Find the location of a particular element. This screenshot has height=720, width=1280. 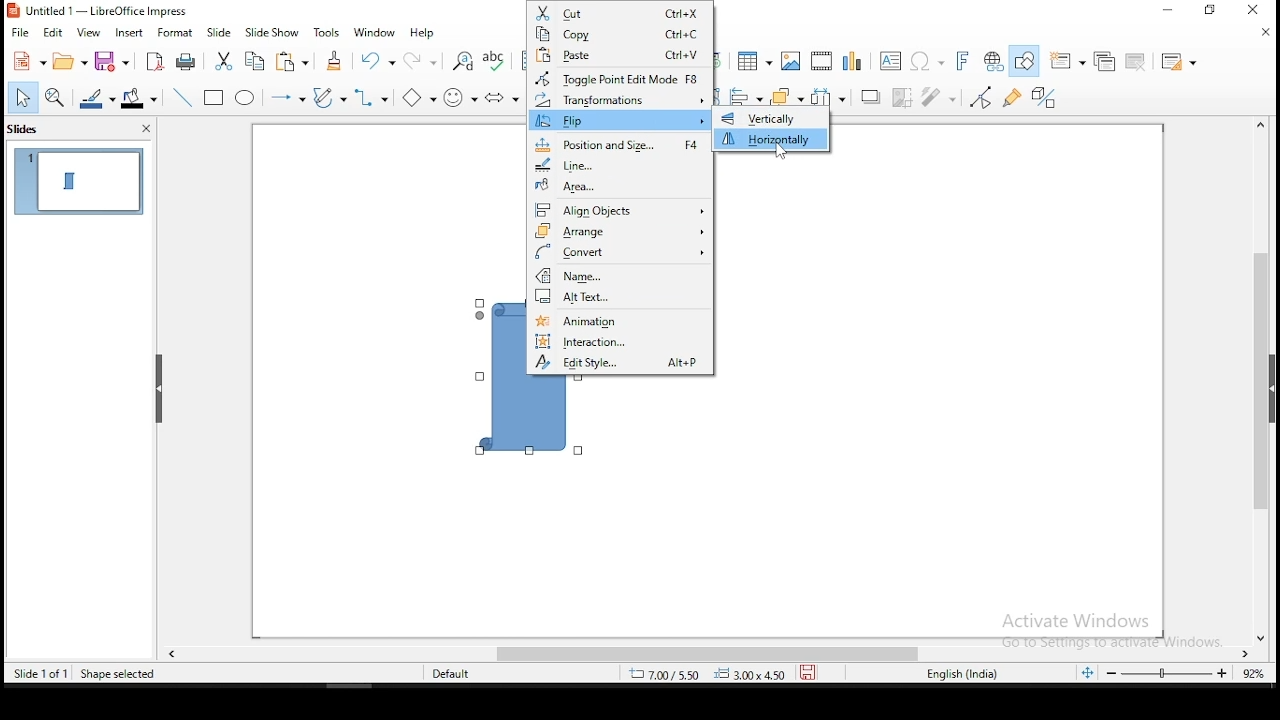

8.43/7.42 is located at coordinates (665, 676).